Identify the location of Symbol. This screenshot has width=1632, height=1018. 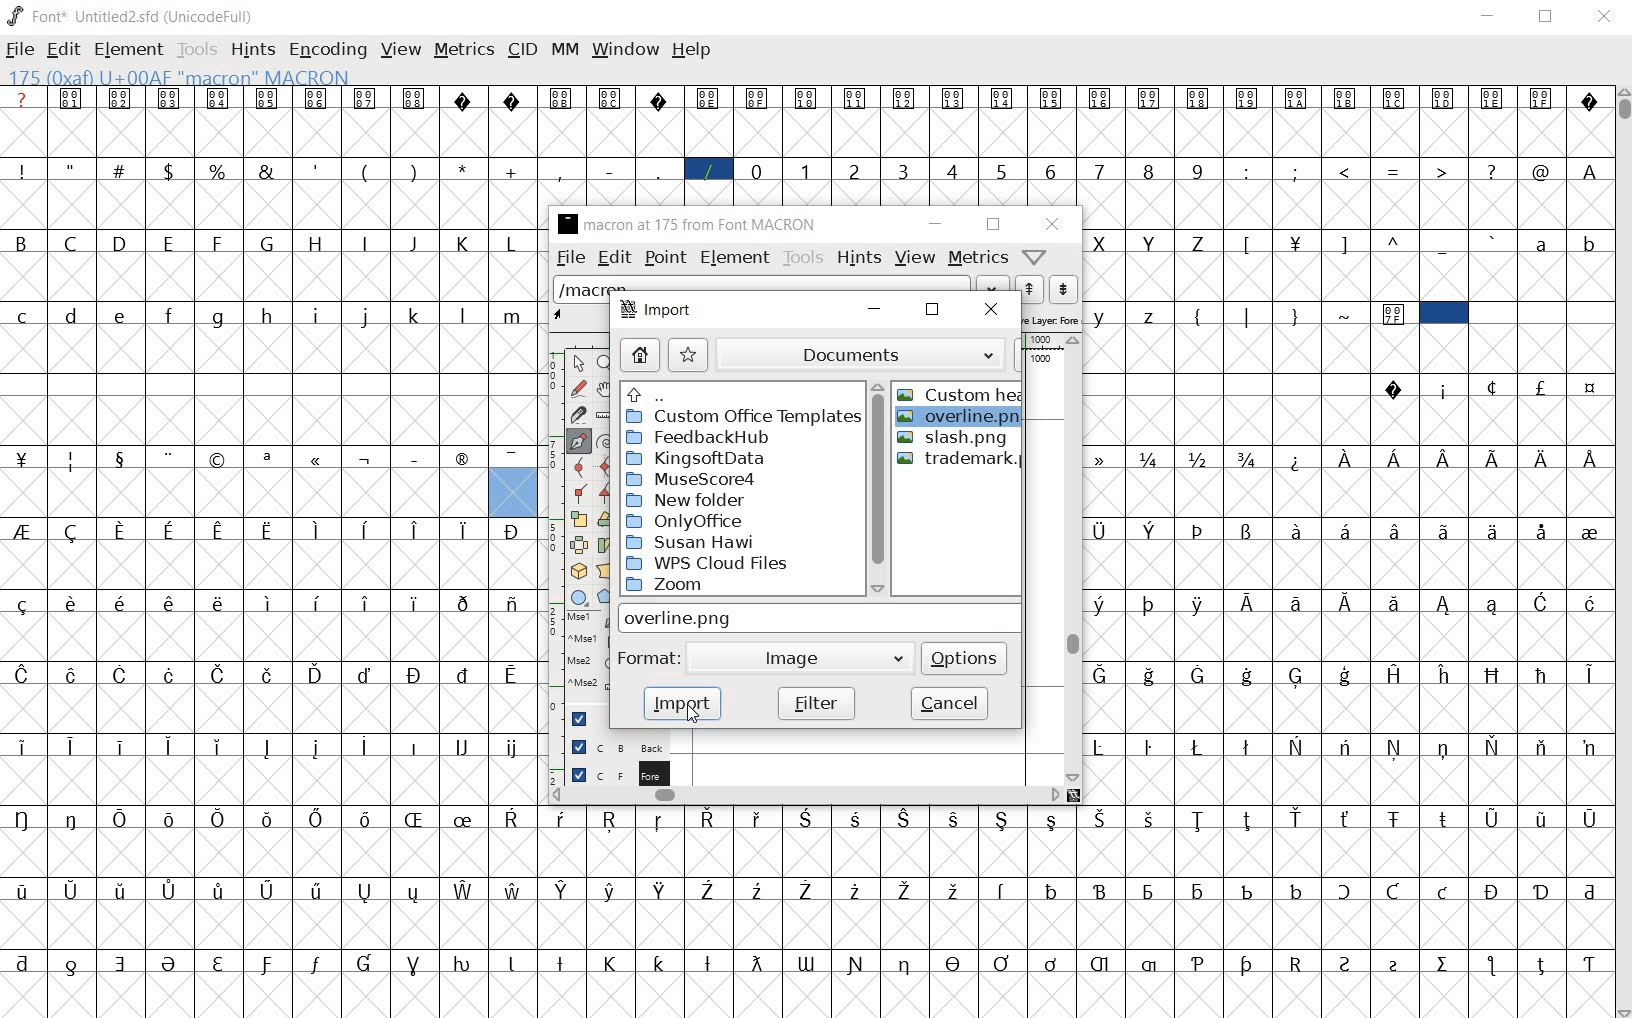
(1051, 889).